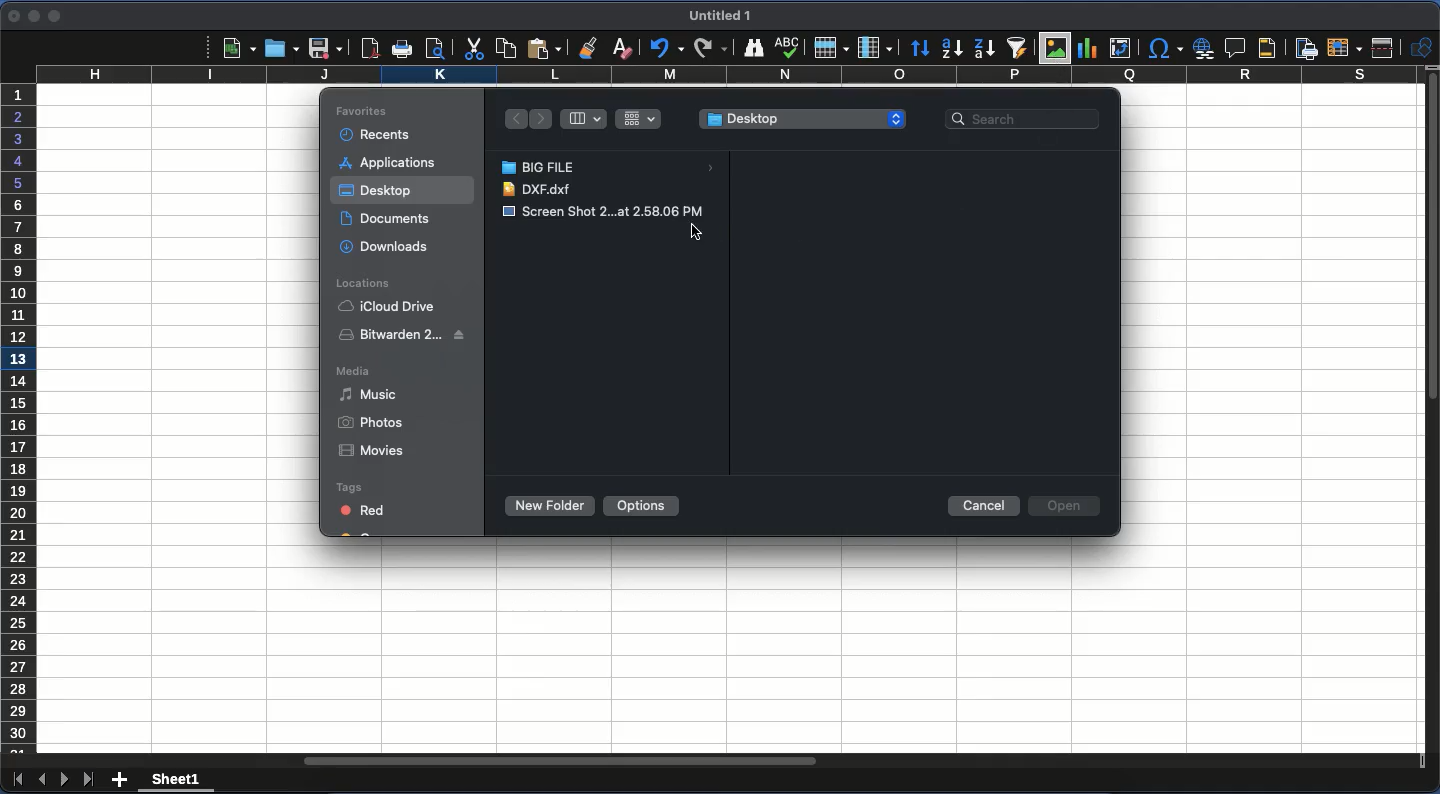 The width and height of the screenshot is (1440, 794). I want to click on hyperlink, so click(1205, 48).